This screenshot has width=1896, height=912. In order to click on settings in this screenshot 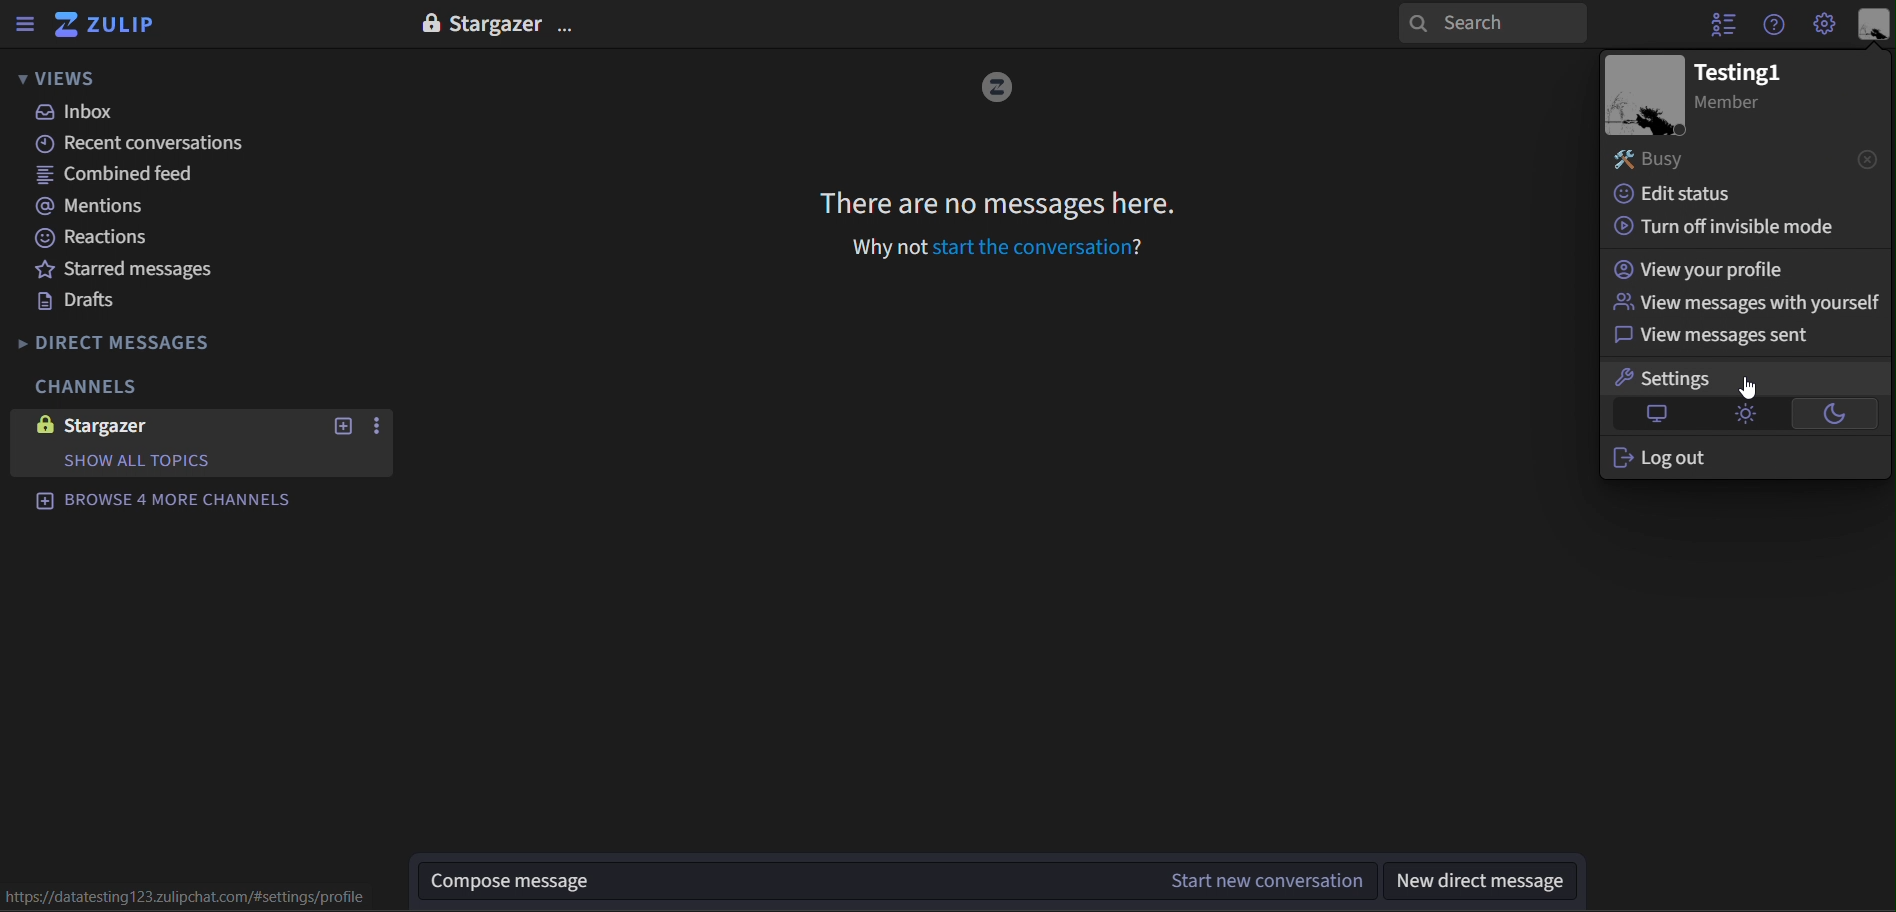, I will do `click(1732, 377)`.